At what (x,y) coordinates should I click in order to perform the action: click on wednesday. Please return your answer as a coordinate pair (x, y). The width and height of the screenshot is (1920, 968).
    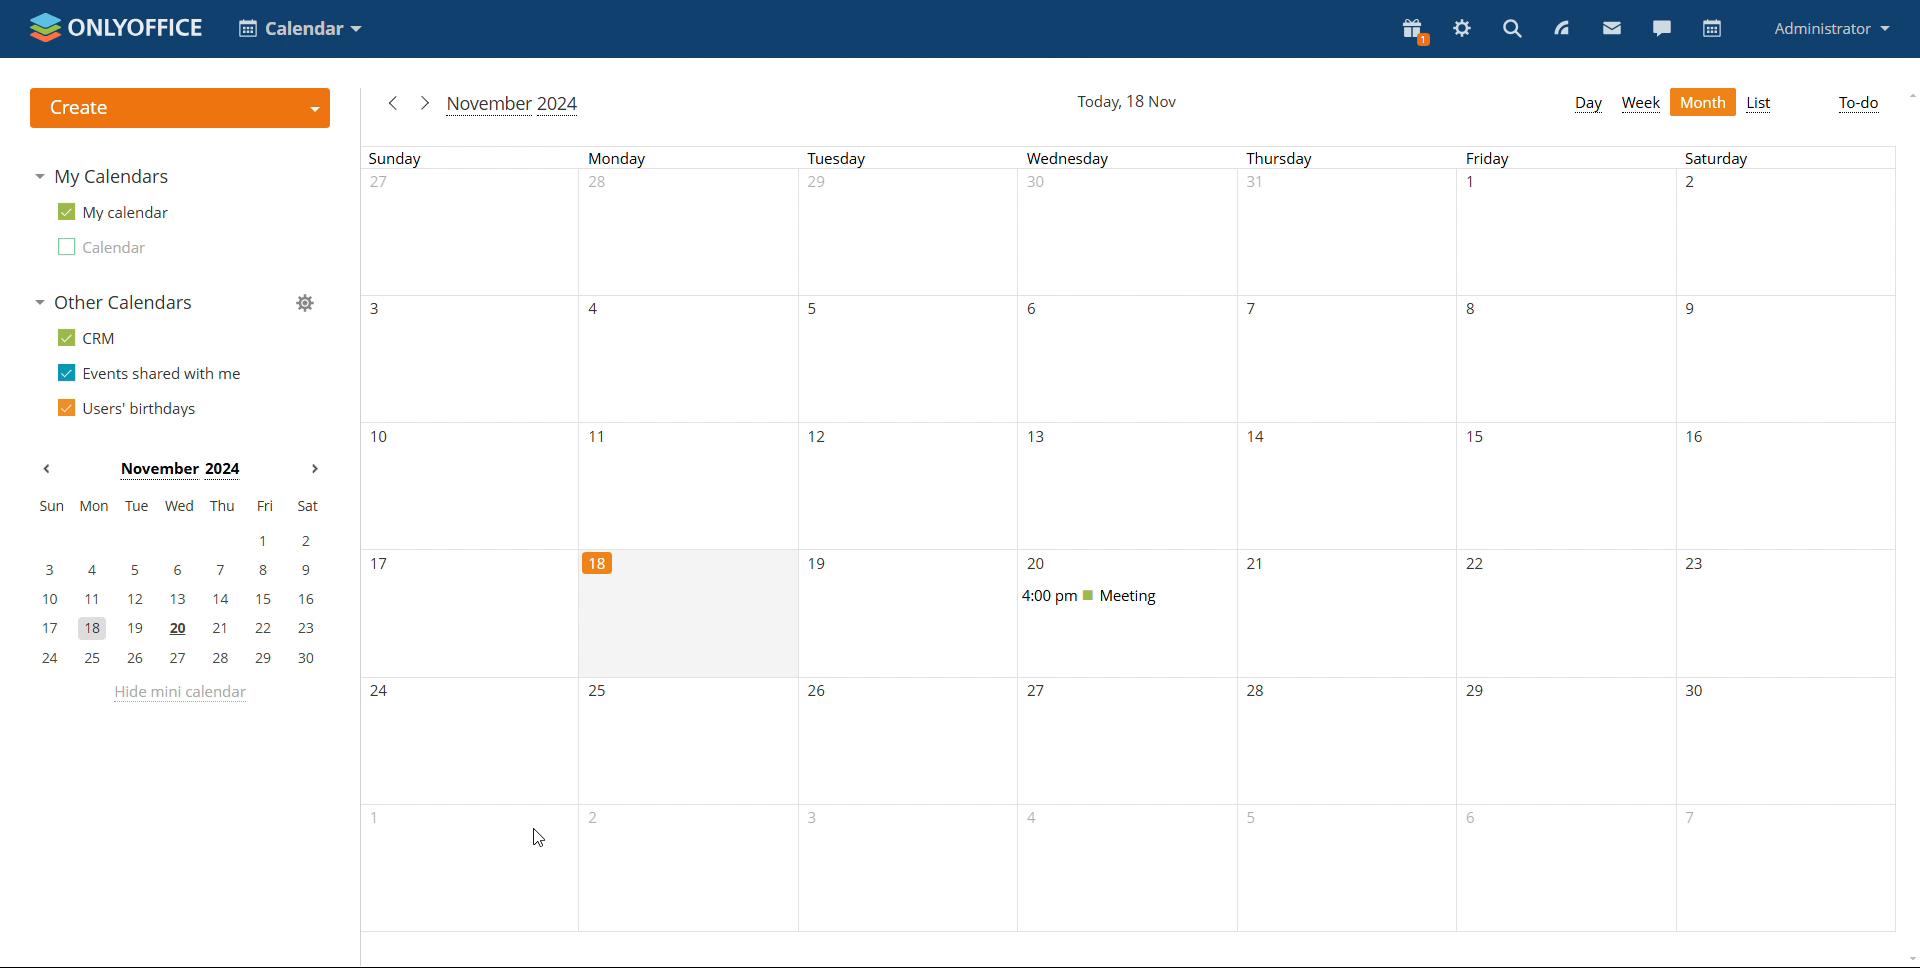
    Looking at the image, I should click on (1127, 804).